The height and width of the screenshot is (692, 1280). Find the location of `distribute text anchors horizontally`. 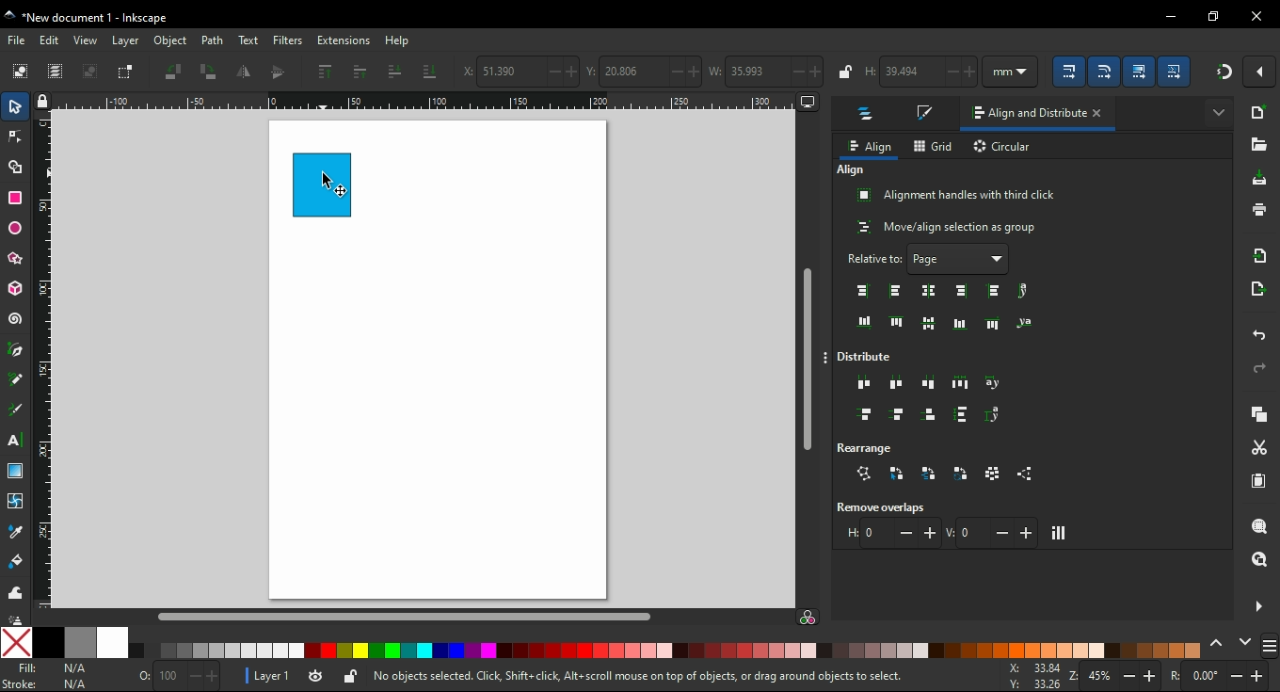

distribute text anchors horizontally is located at coordinates (994, 384).